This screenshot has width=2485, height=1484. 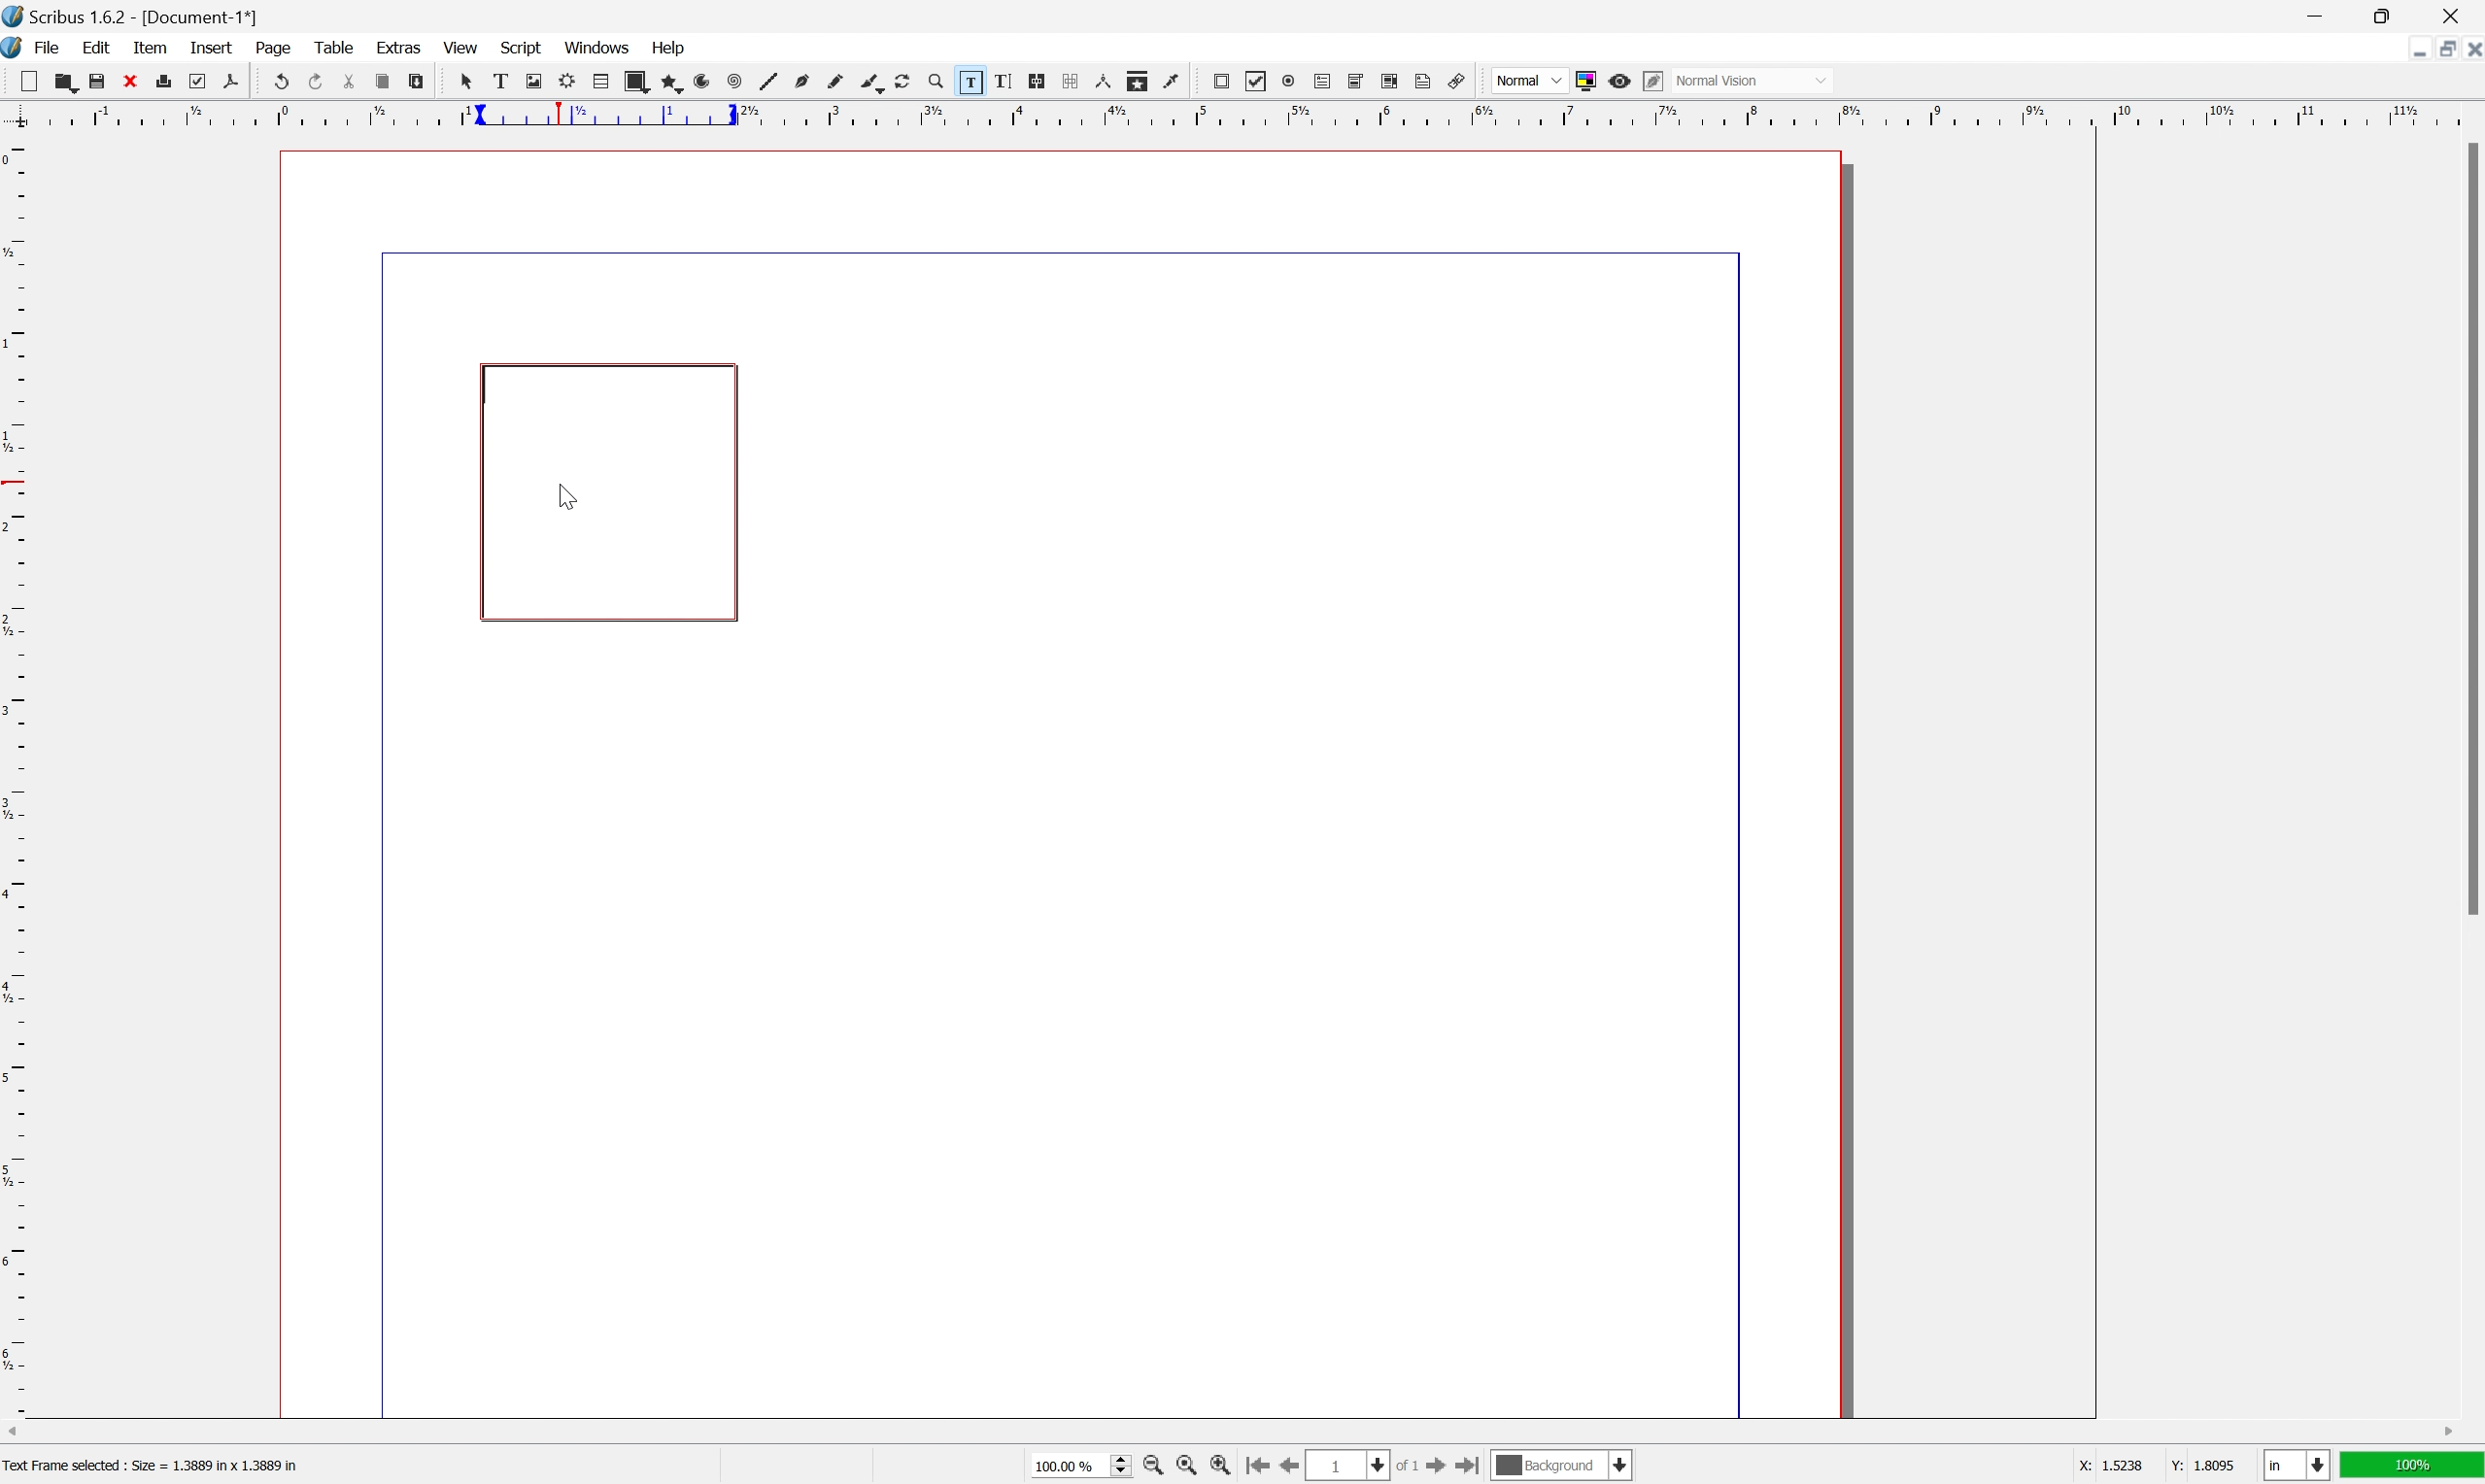 What do you see at coordinates (903, 82) in the screenshot?
I see `rotate item` at bounding box center [903, 82].